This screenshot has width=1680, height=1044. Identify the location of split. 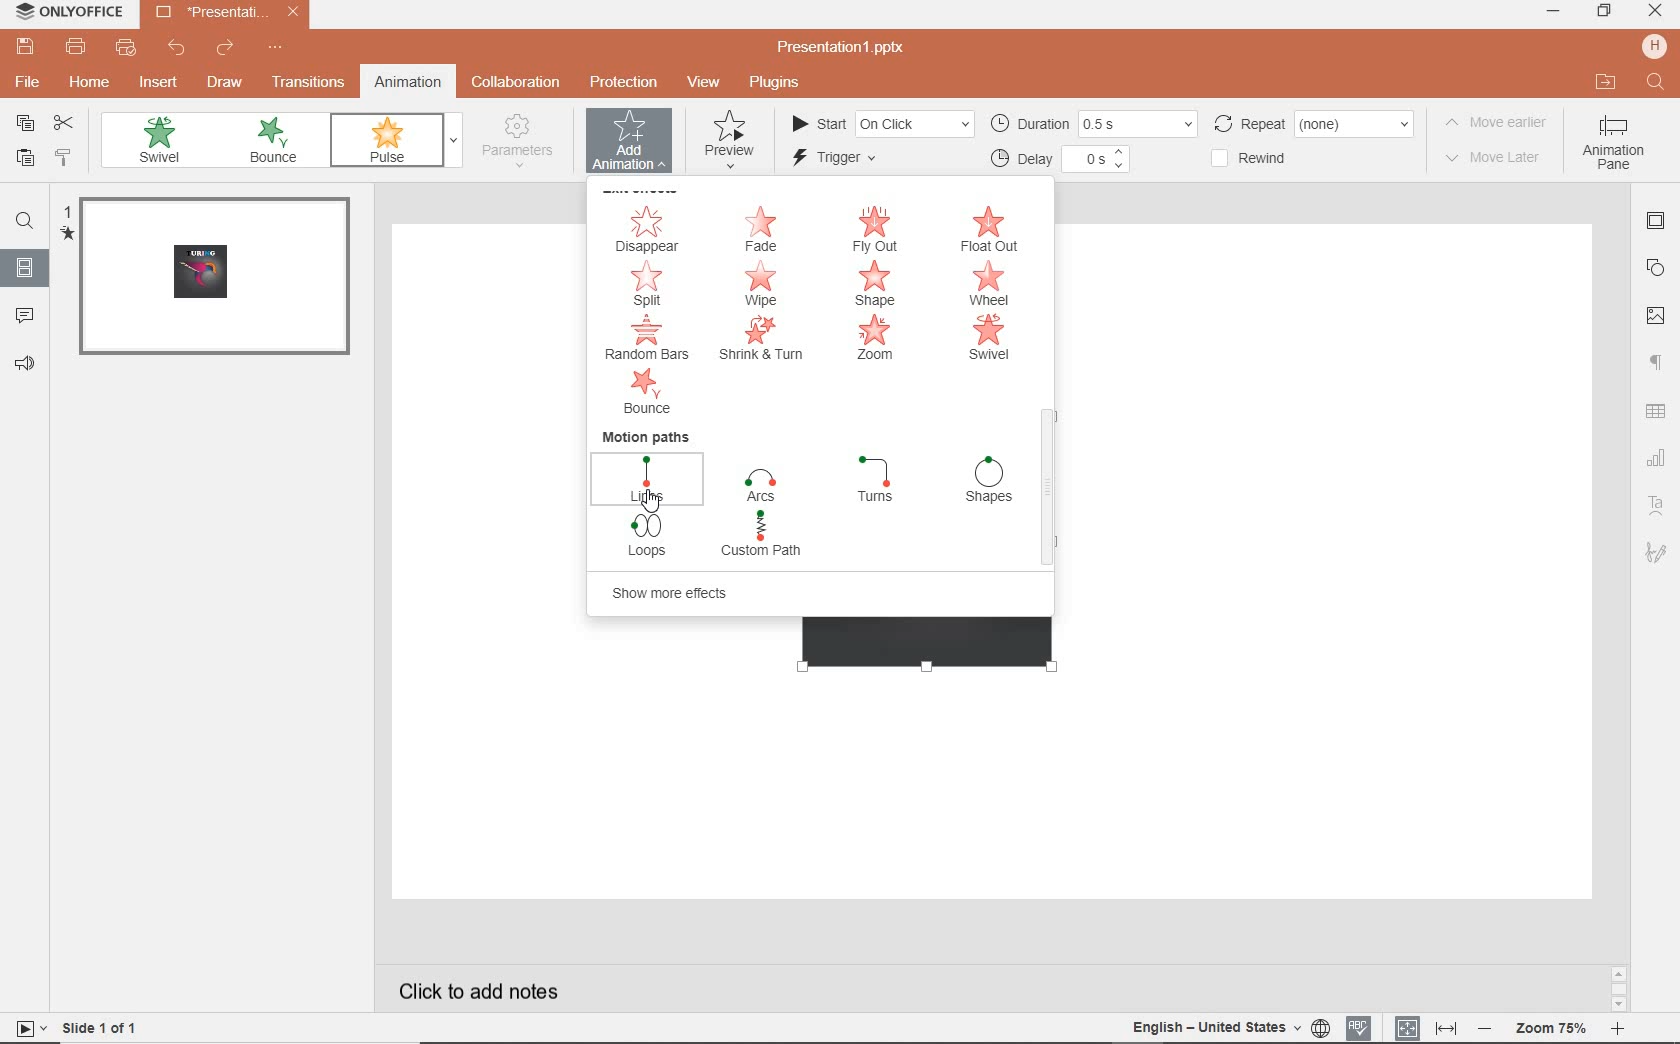
(645, 284).